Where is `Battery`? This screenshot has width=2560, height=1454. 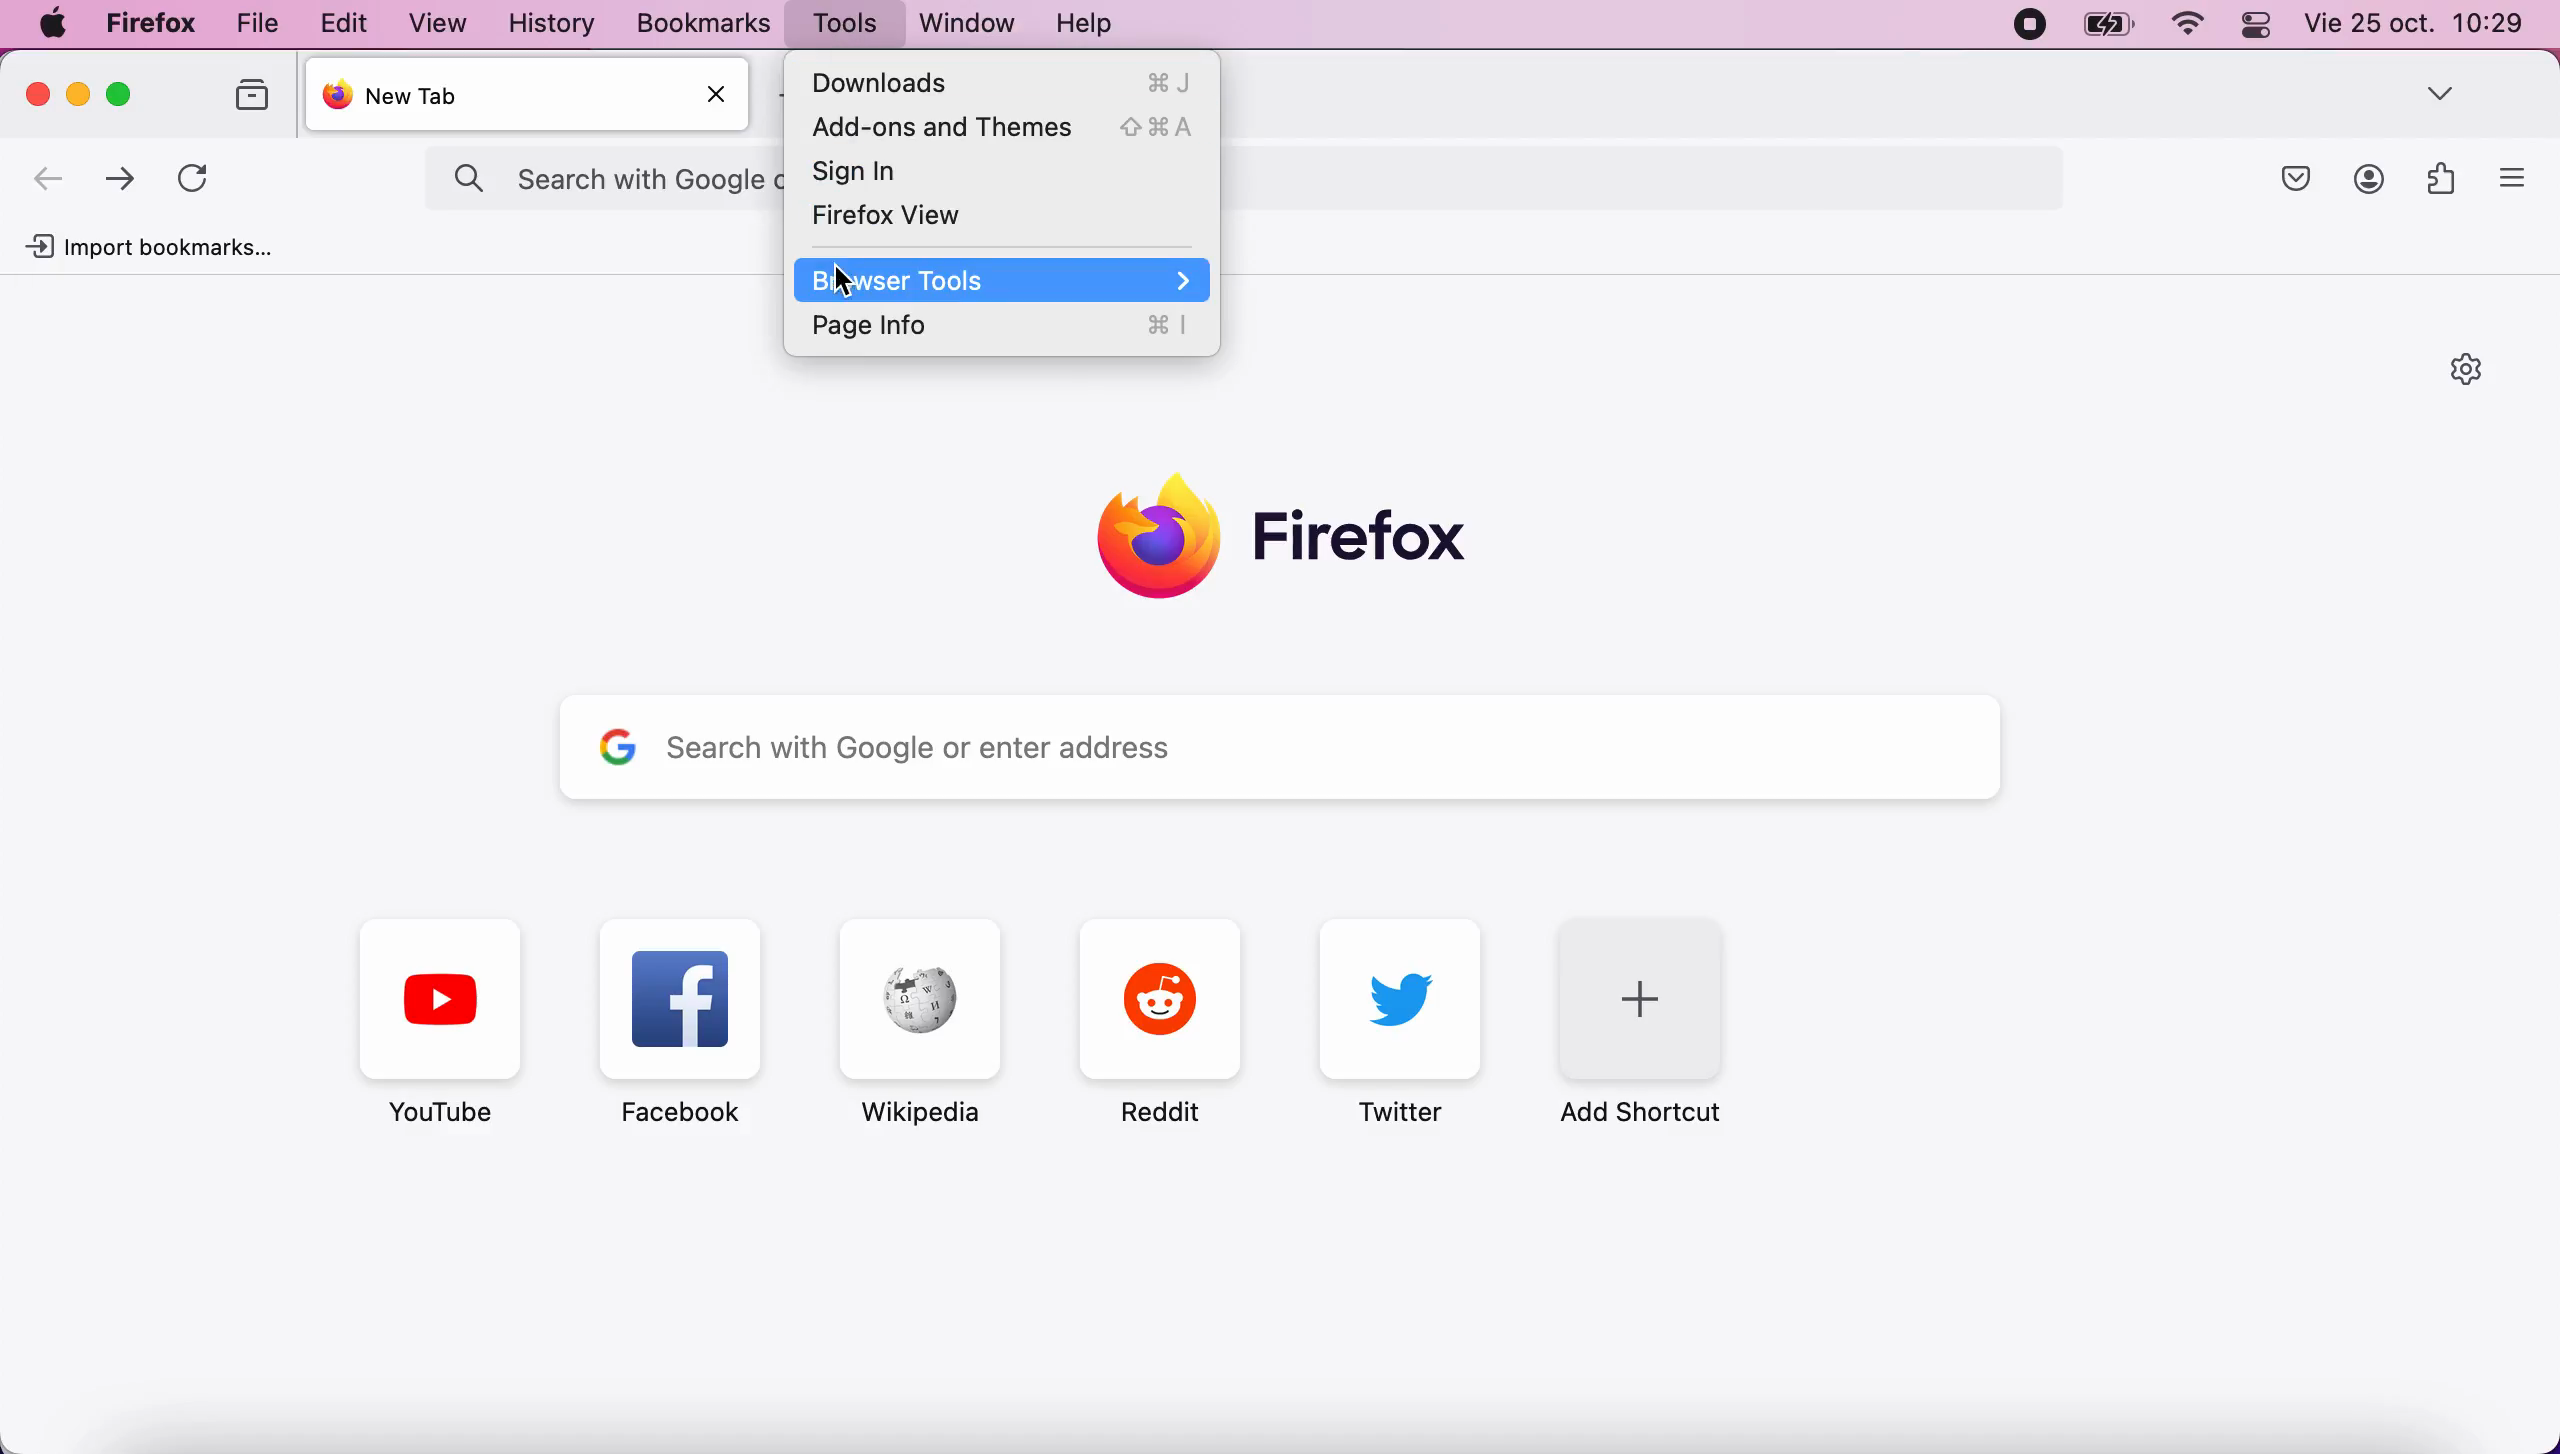 Battery is located at coordinates (2109, 24).